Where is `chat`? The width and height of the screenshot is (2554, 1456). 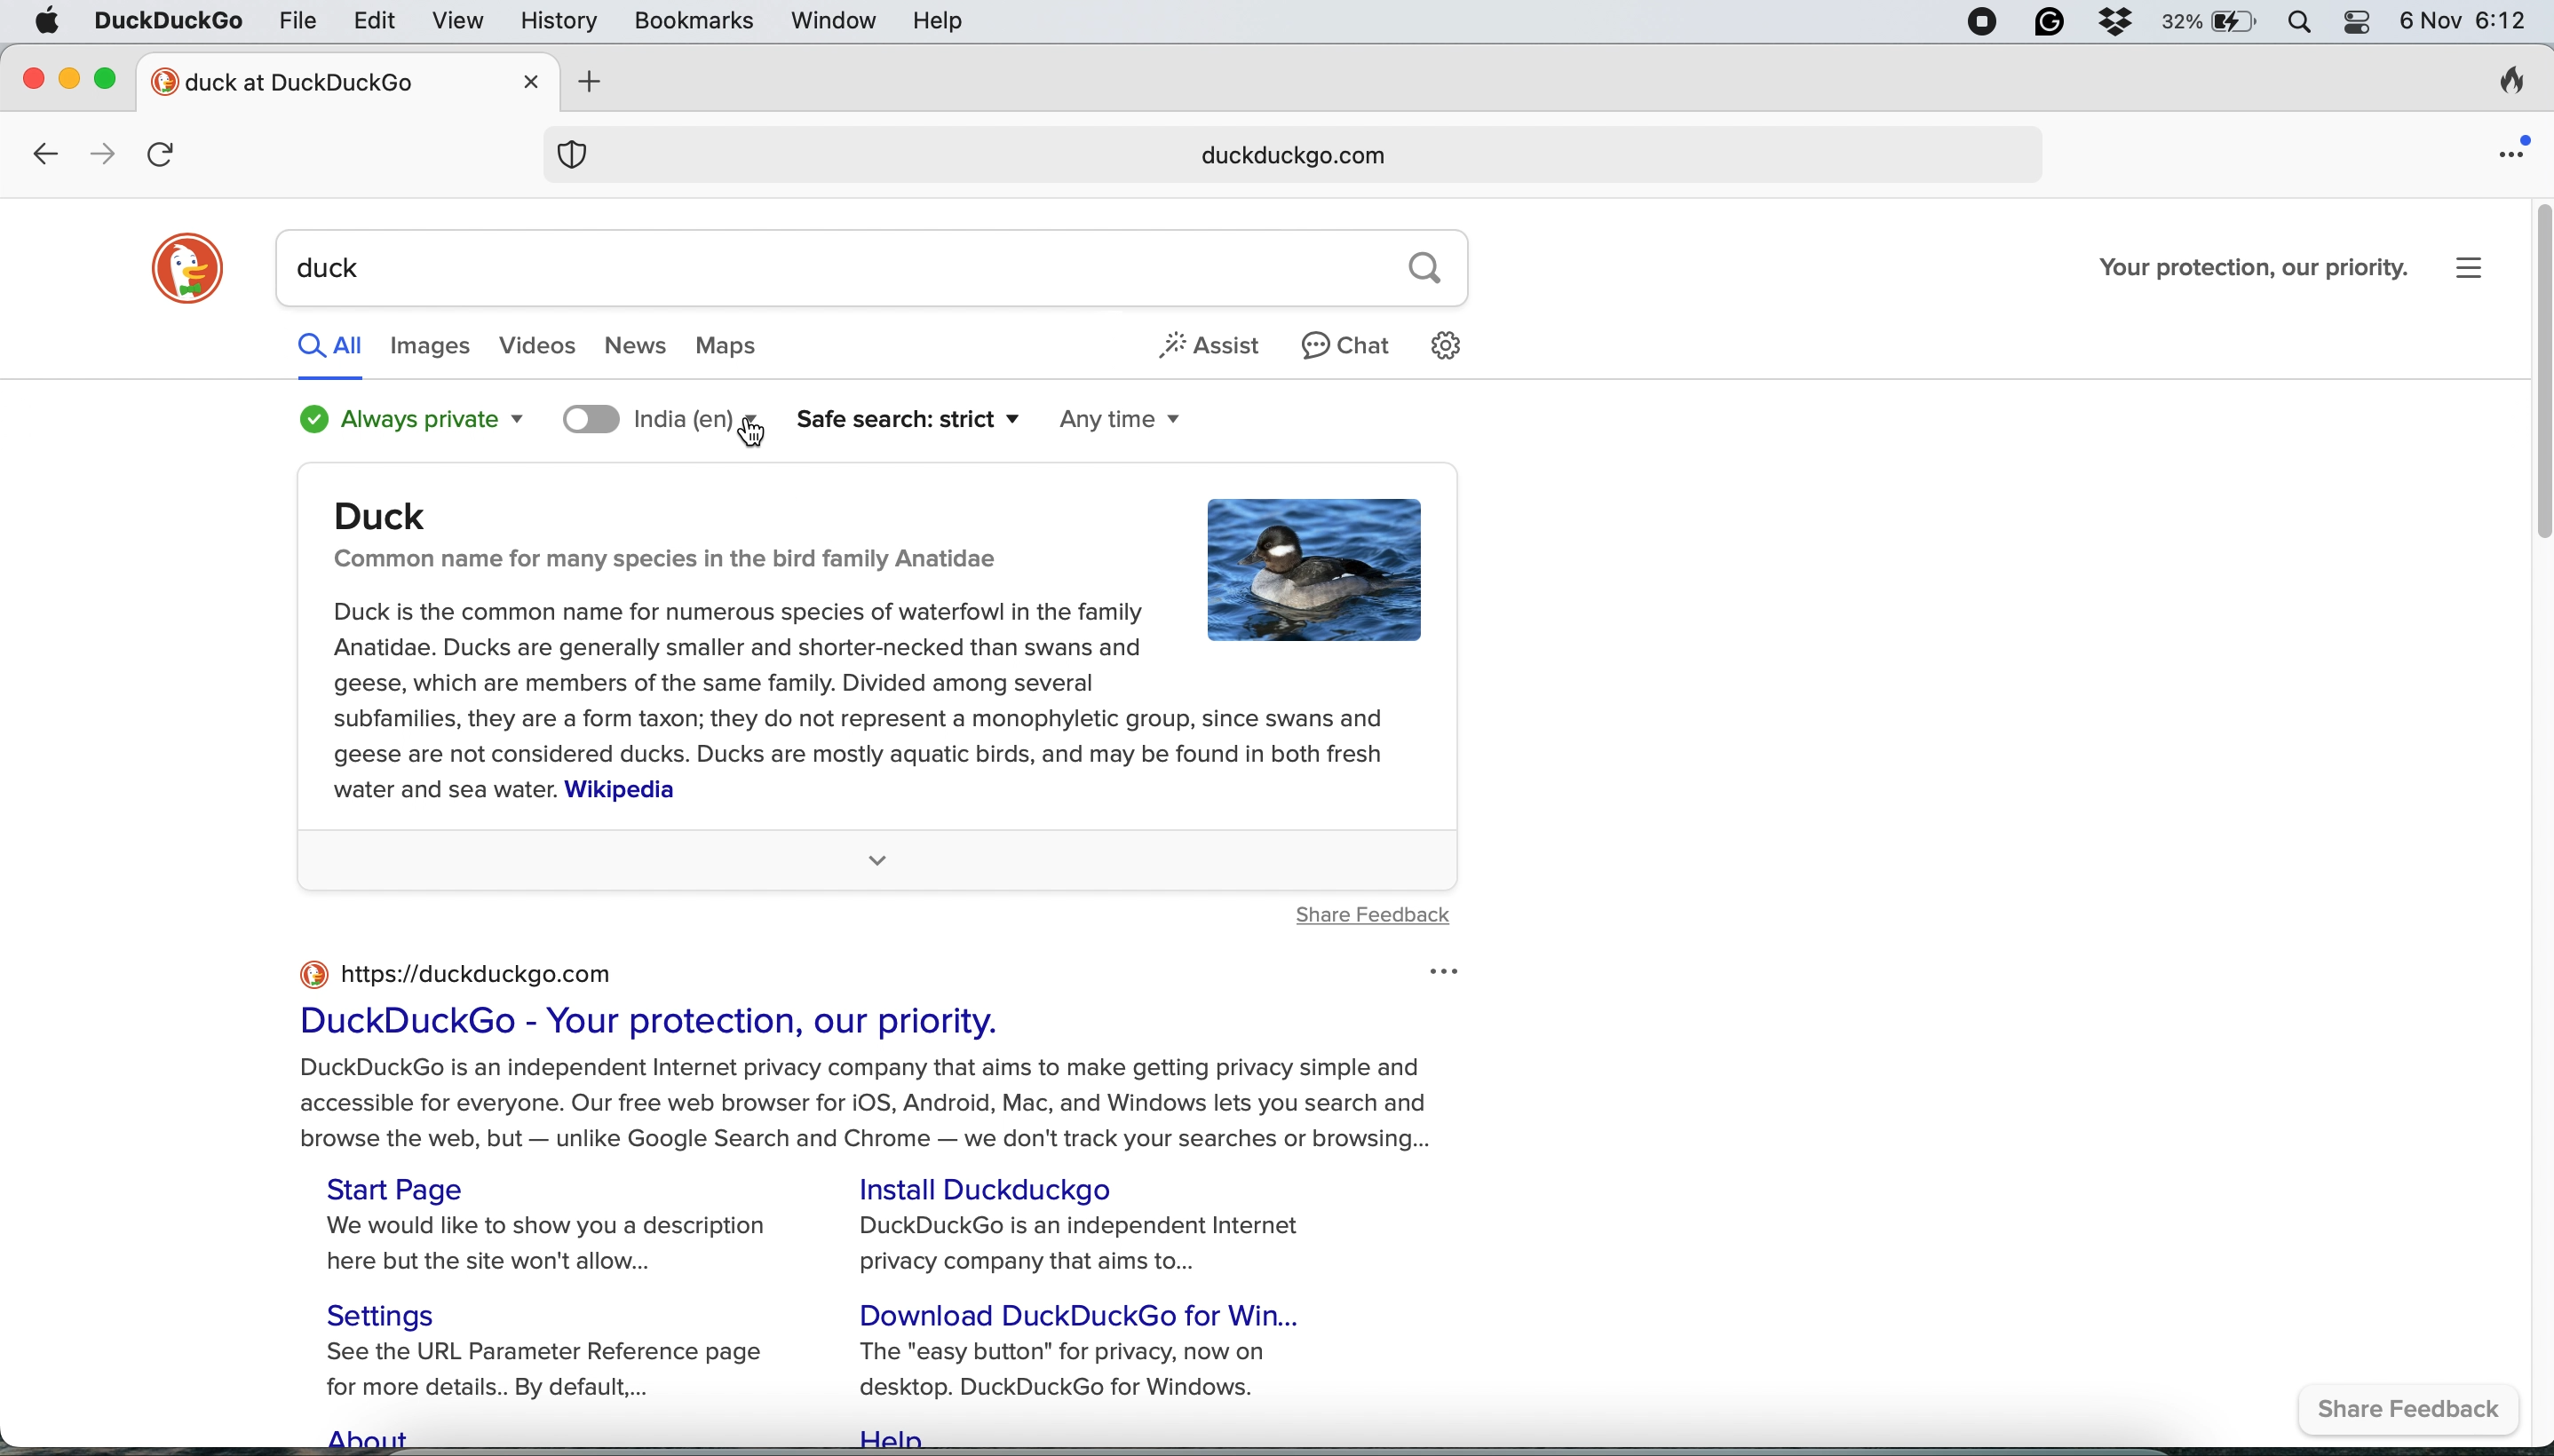
chat is located at coordinates (1348, 344).